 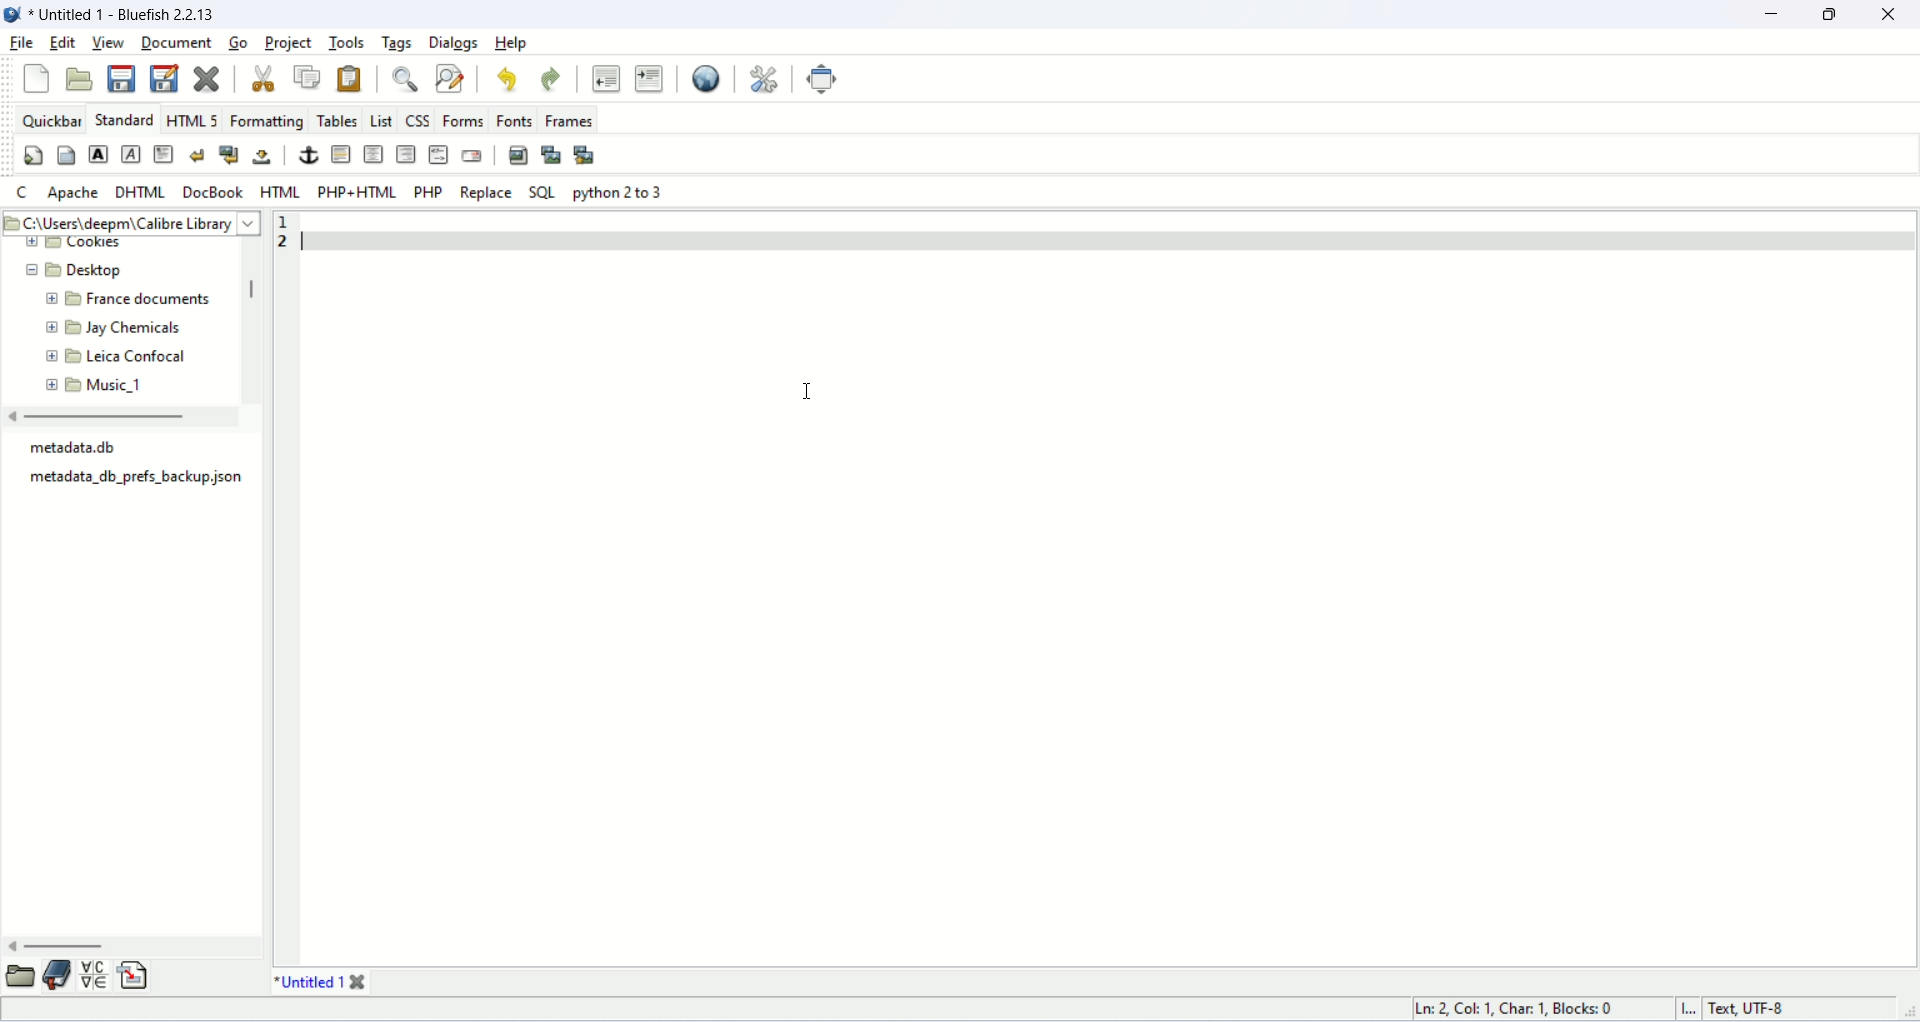 What do you see at coordinates (12, 12) in the screenshot?
I see `application icon` at bounding box center [12, 12].